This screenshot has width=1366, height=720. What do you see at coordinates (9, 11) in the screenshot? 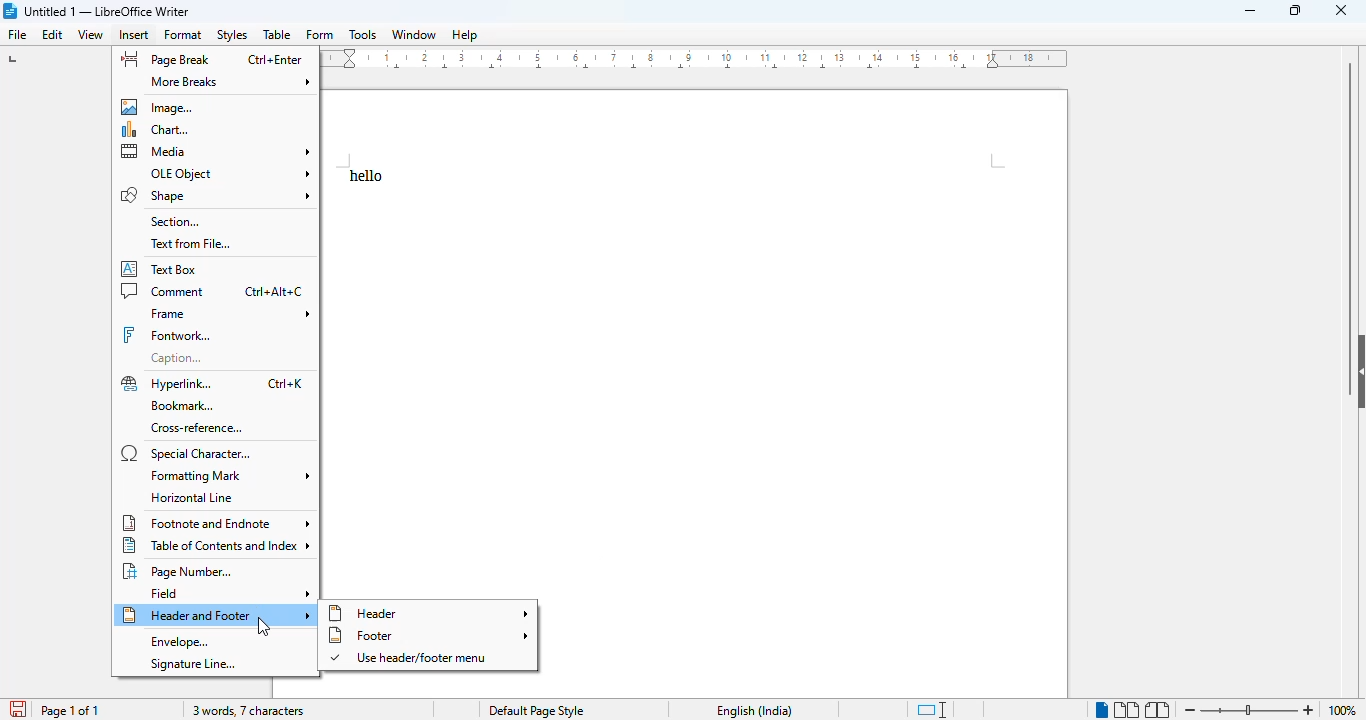
I see `logo` at bounding box center [9, 11].